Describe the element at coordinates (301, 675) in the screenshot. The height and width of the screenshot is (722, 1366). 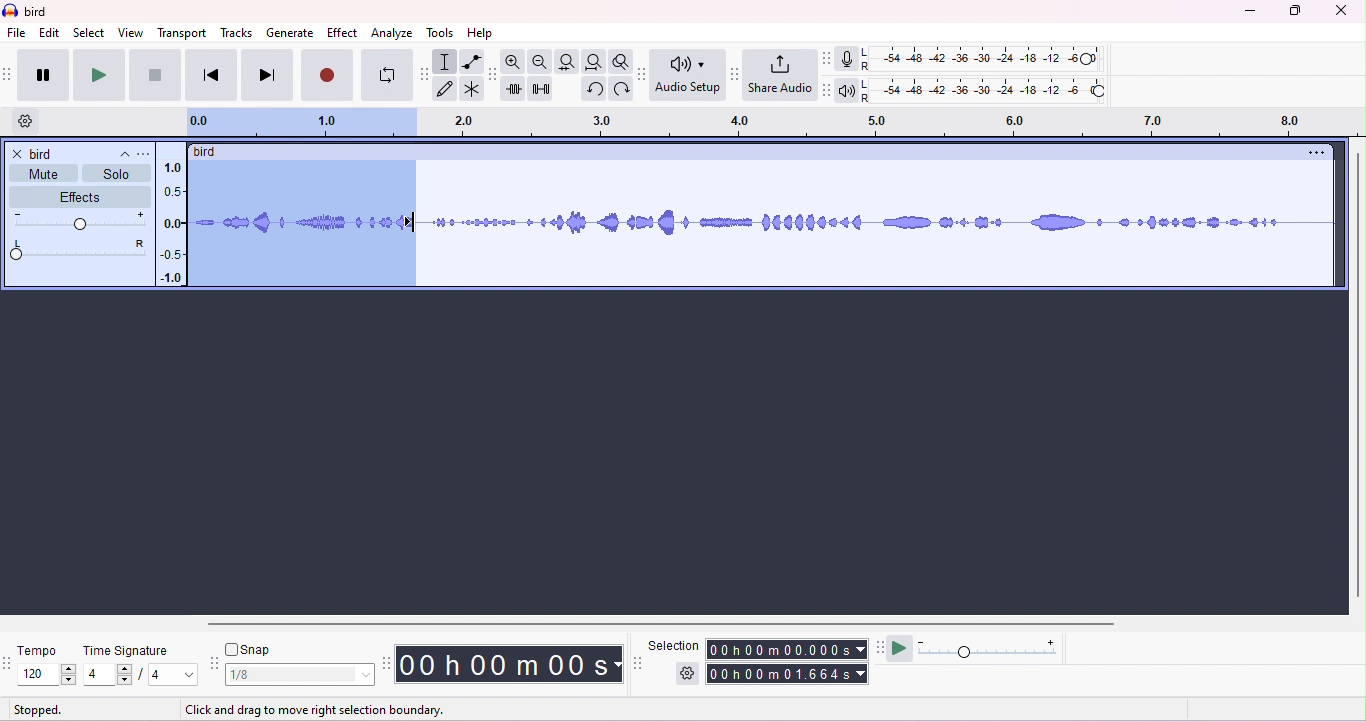
I see `1/8 (select snap)` at that location.